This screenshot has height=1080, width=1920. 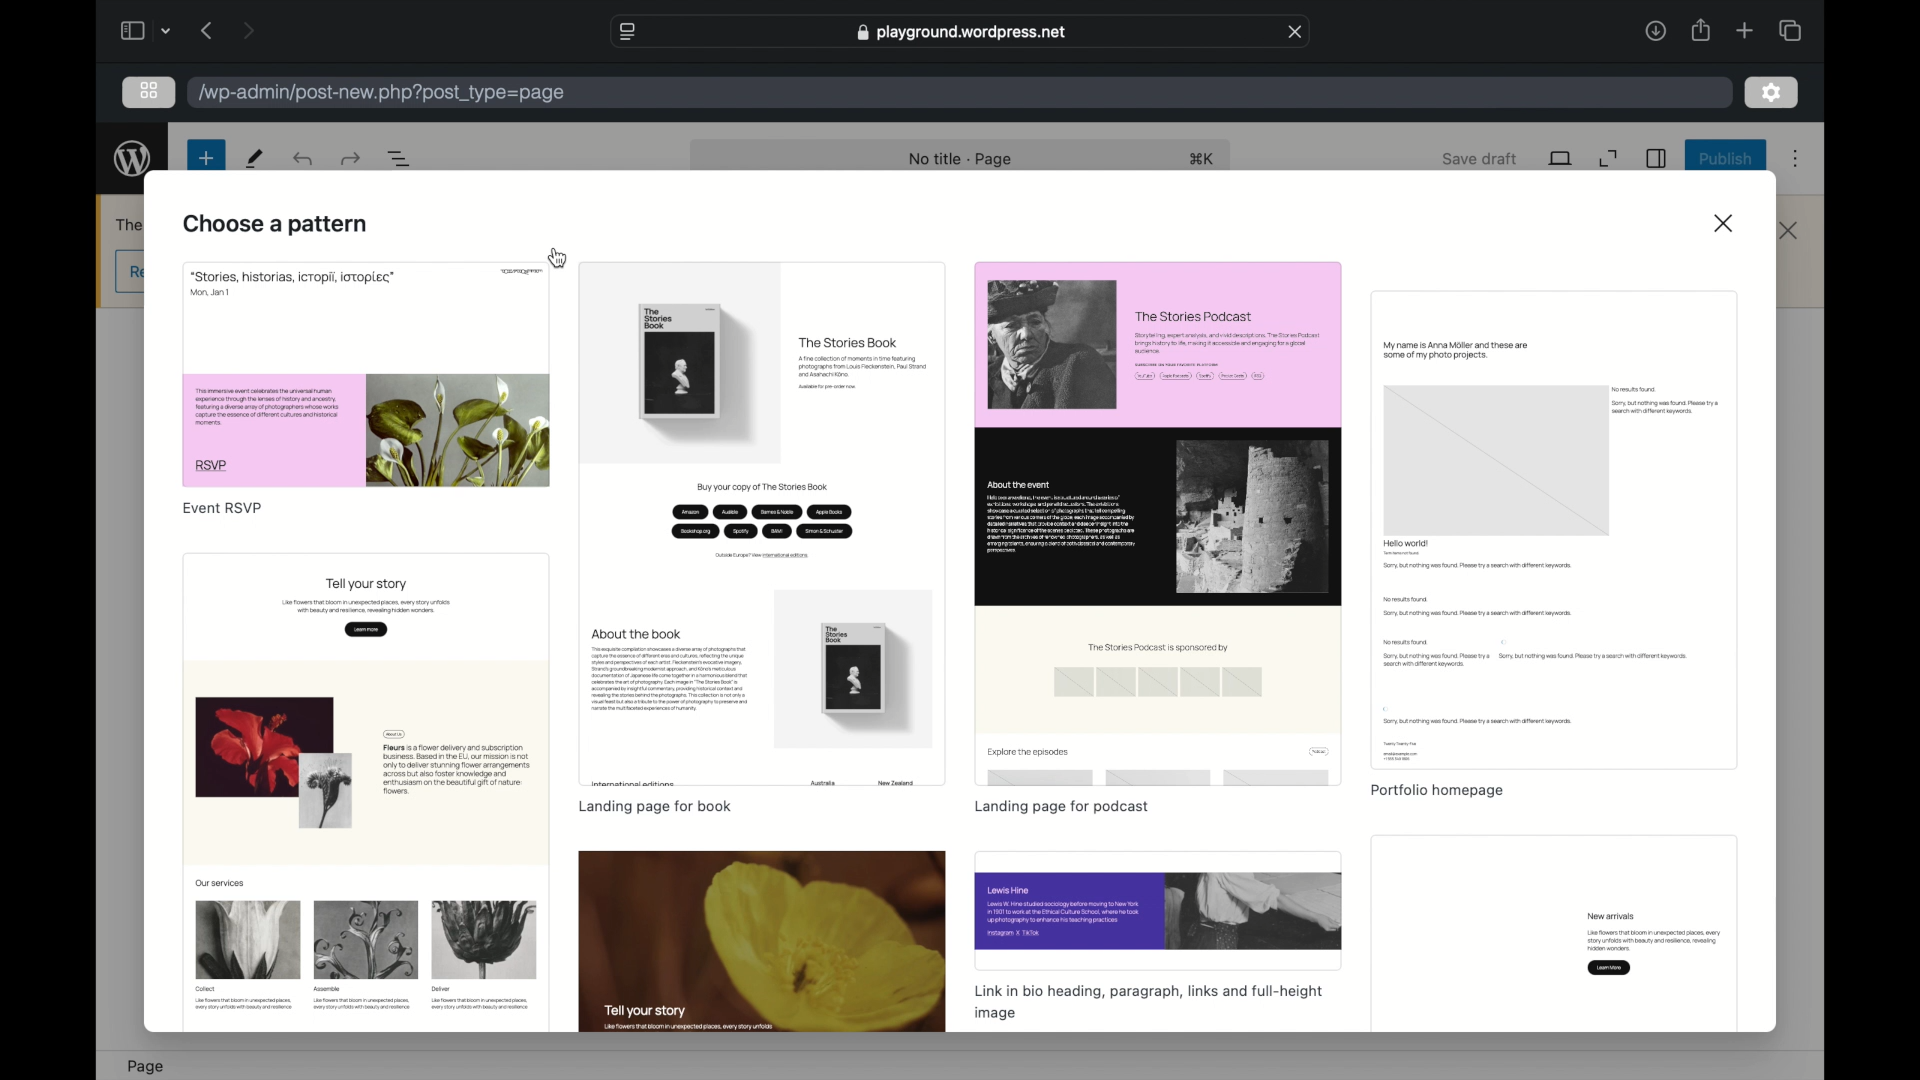 I want to click on close, so click(x=1726, y=224).